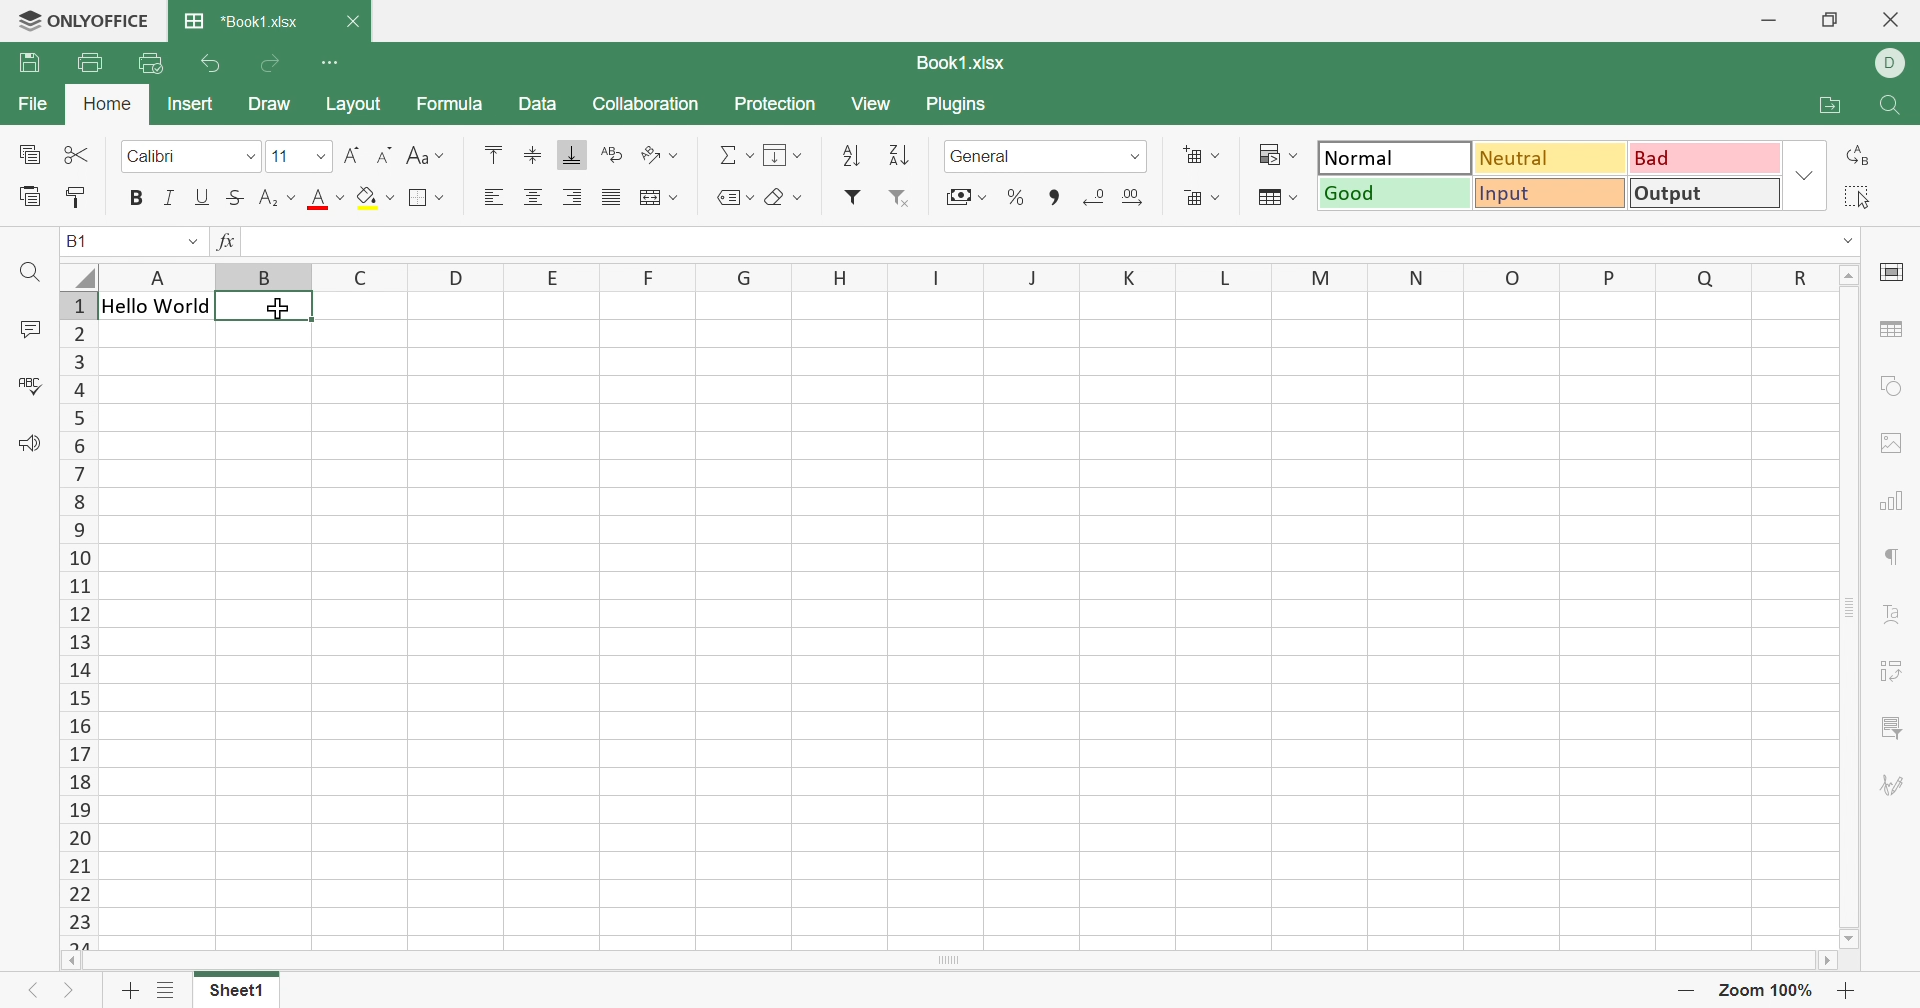 This screenshot has height=1008, width=1920. Describe the element at coordinates (78, 240) in the screenshot. I see `B1` at that location.